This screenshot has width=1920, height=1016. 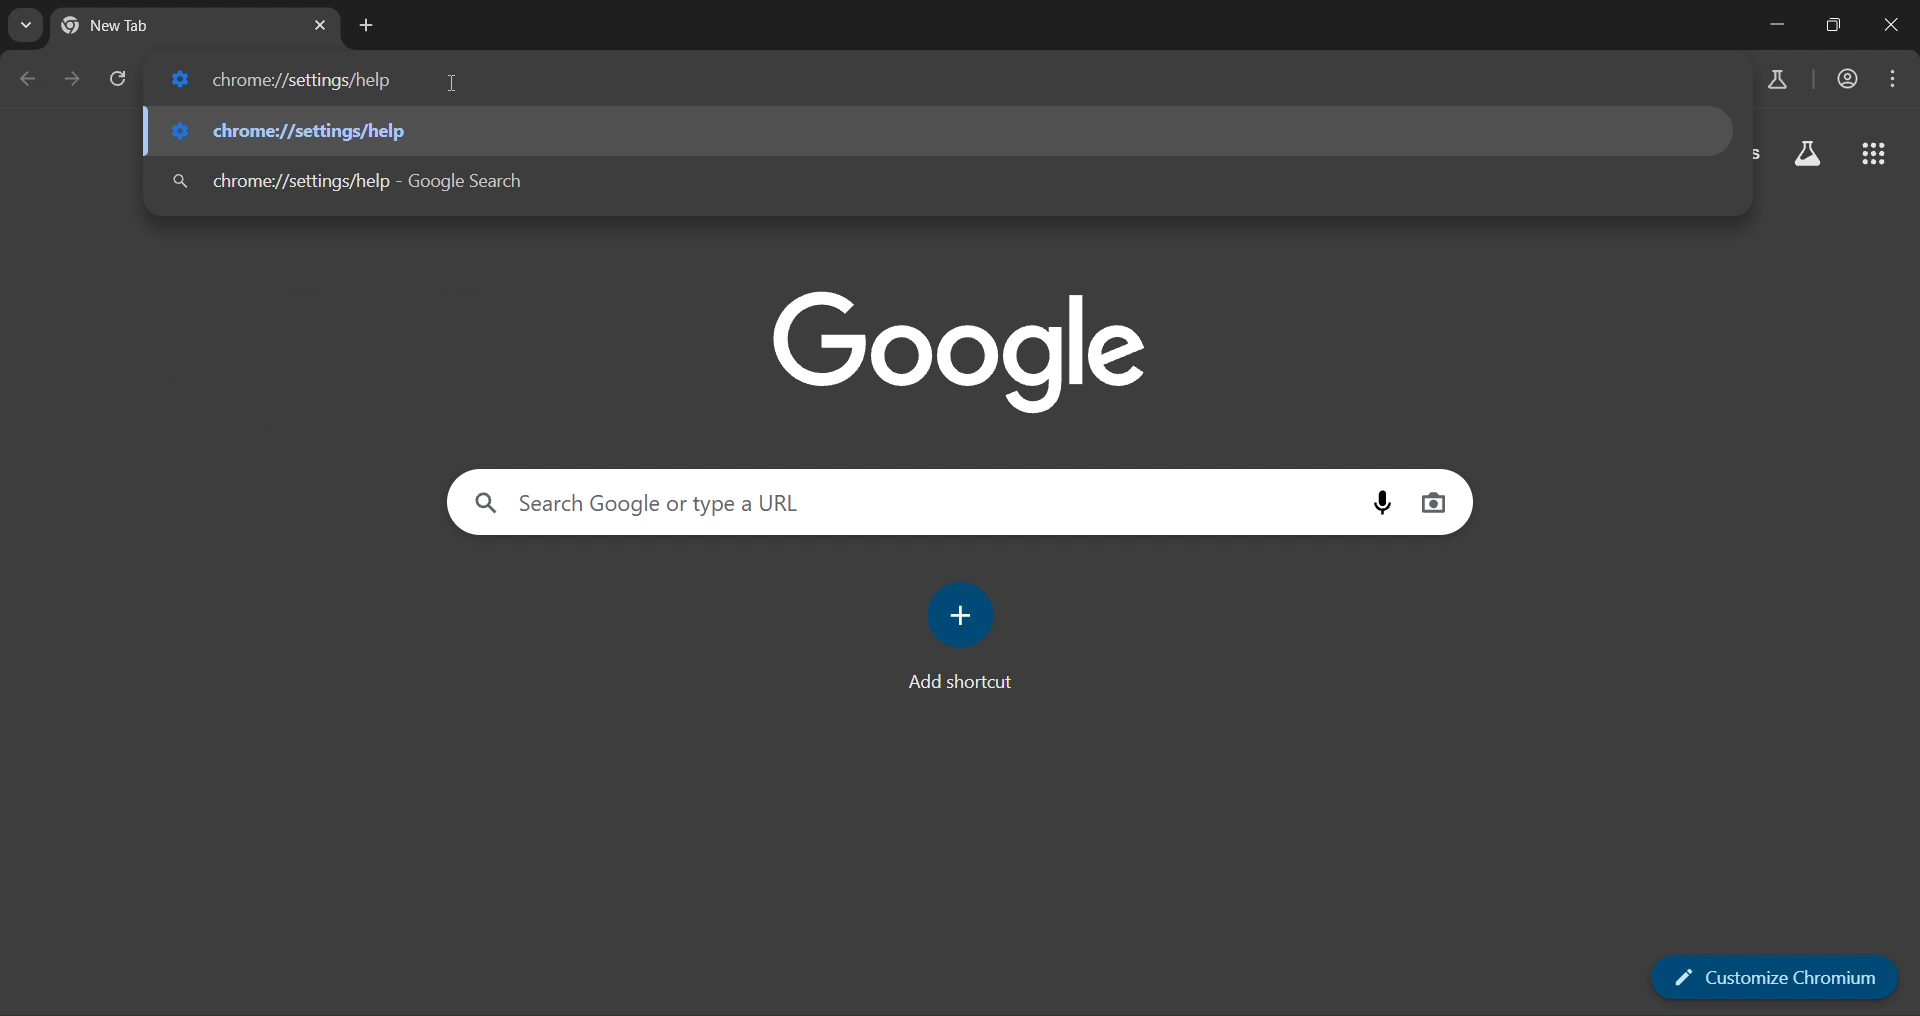 I want to click on google apps, so click(x=1874, y=154).